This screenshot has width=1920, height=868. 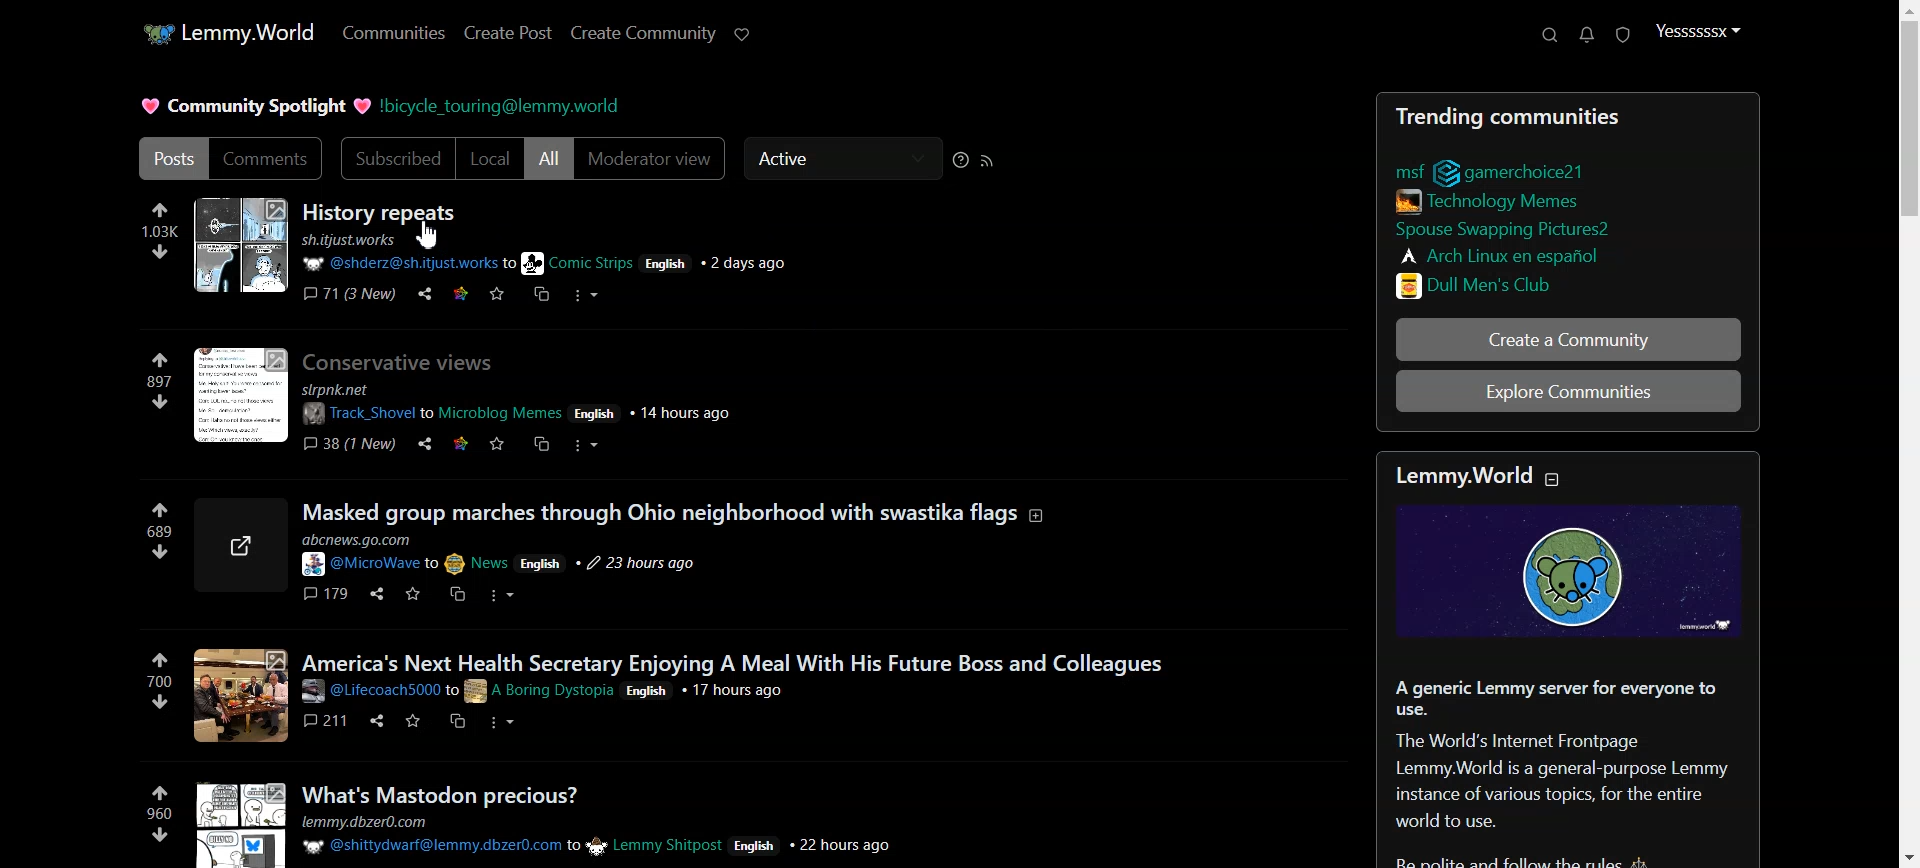 What do you see at coordinates (653, 158) in the screenshot?
I see `Moderator view` at bounding box center [653, 158].